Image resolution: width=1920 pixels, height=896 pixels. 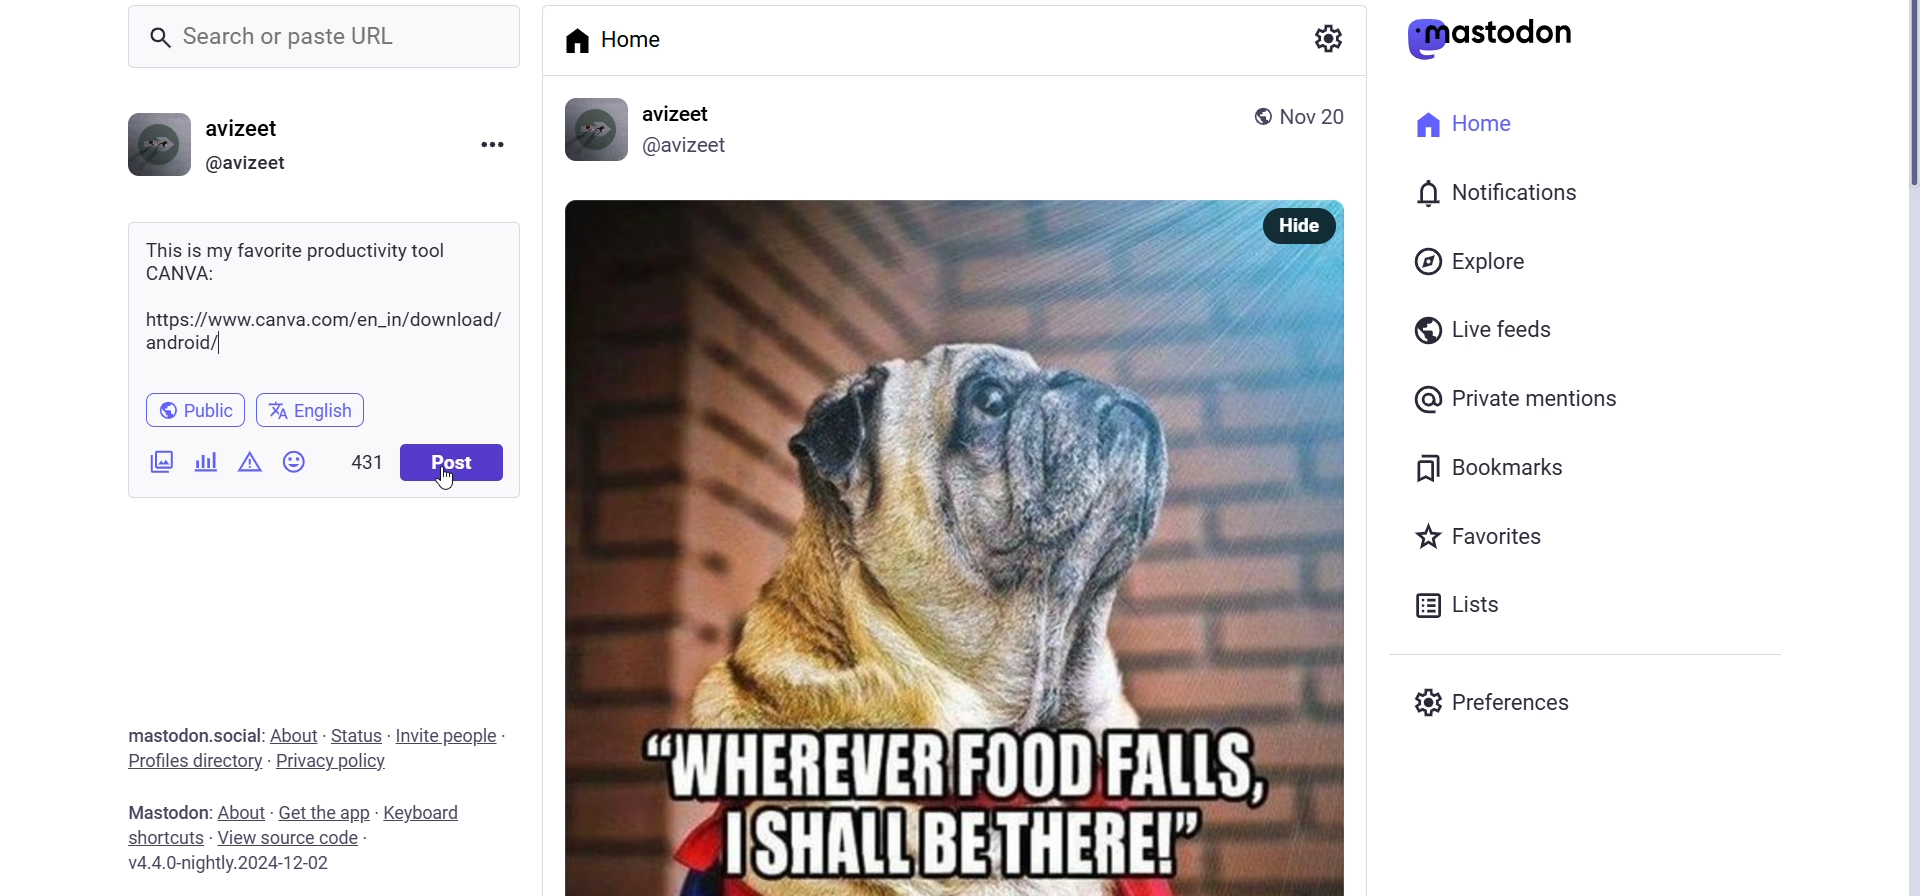 What do you see at coordinates (1888, 108) in the screenshot?
I see `scroll bar` at bounding box center [1888, 108].